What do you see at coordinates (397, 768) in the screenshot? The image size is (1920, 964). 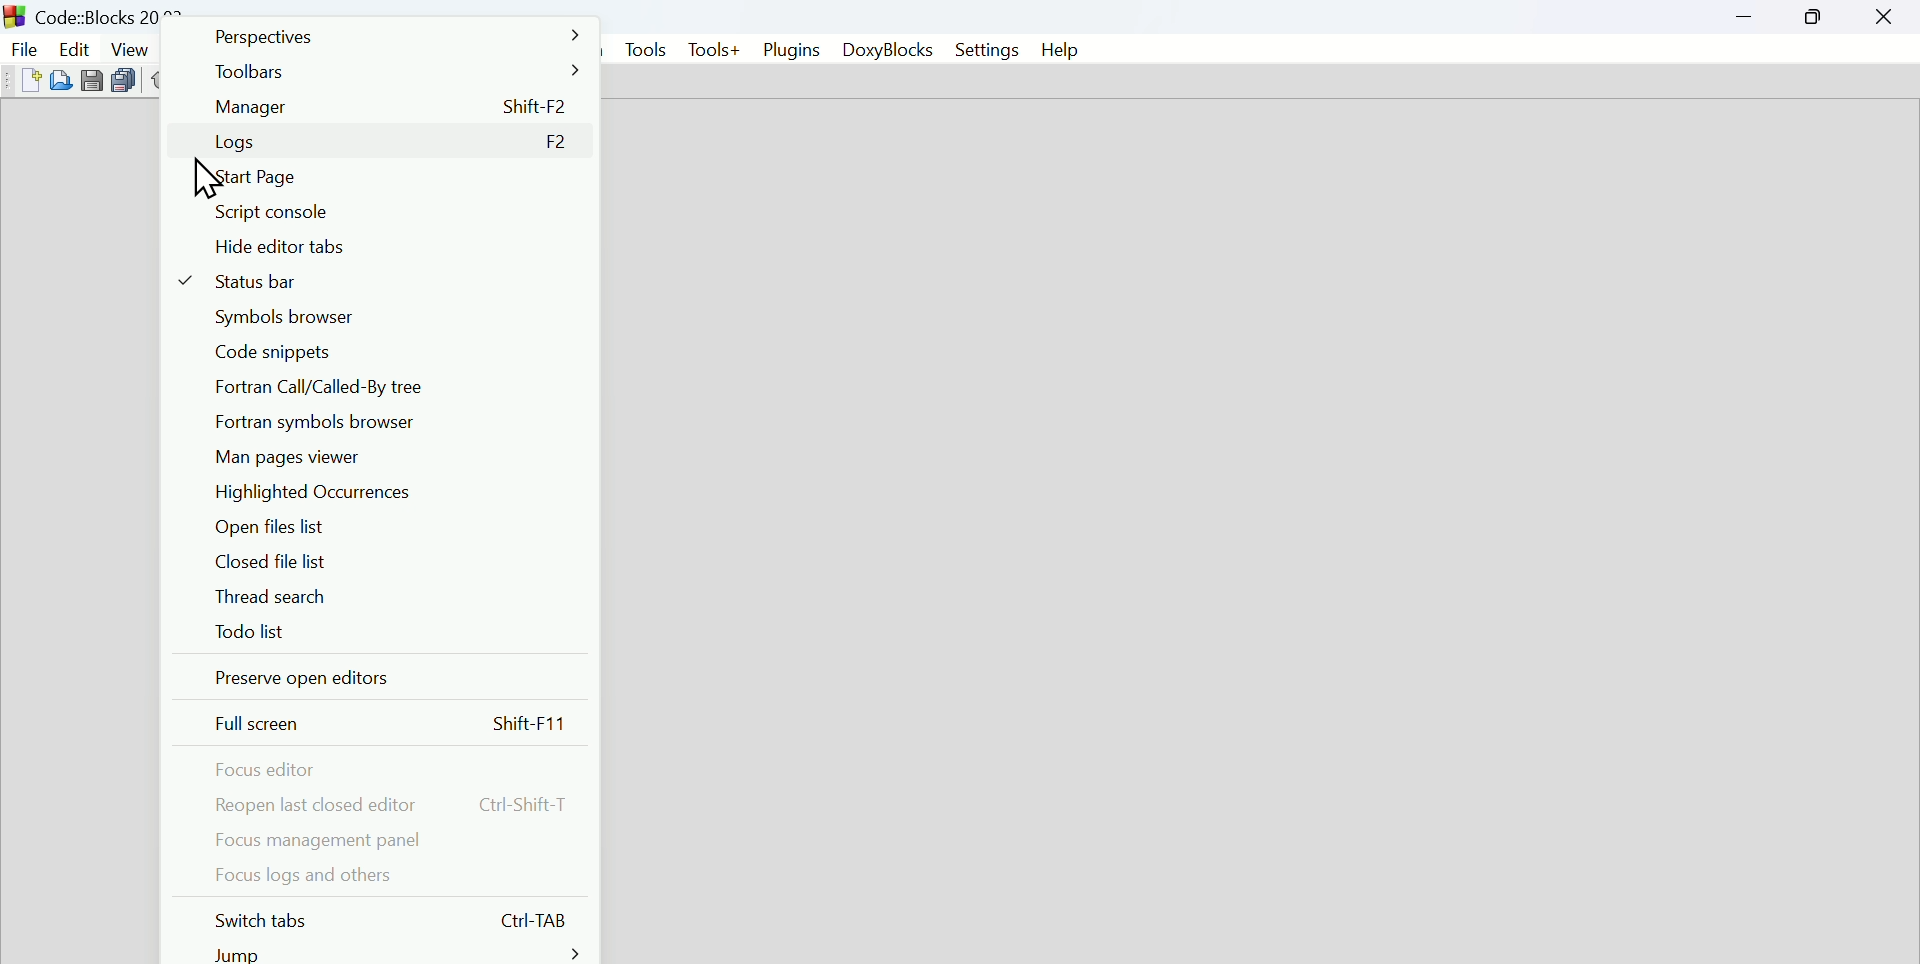 I see `Focus editor` at bounding box center [397, 768].